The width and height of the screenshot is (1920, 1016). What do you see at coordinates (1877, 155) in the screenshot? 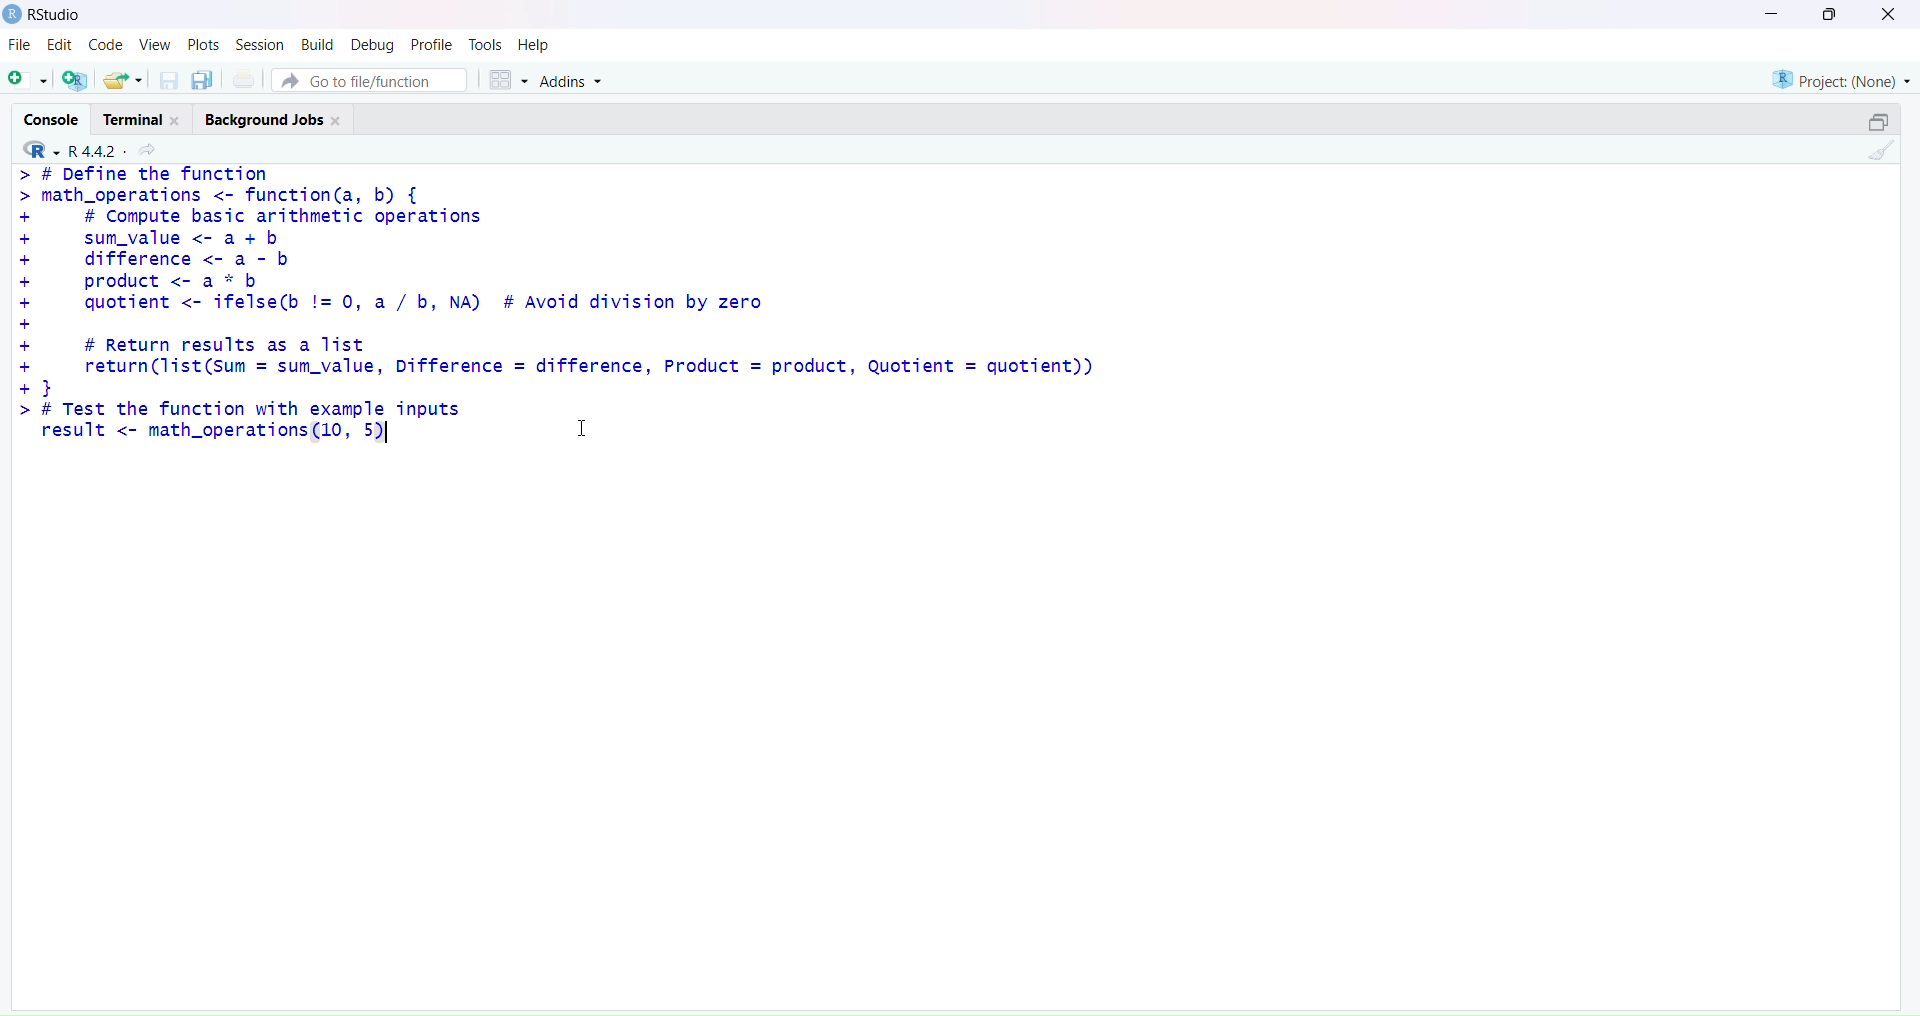
I see `Clear console (Ctrl +L)` at bounding box center [1877, 155].